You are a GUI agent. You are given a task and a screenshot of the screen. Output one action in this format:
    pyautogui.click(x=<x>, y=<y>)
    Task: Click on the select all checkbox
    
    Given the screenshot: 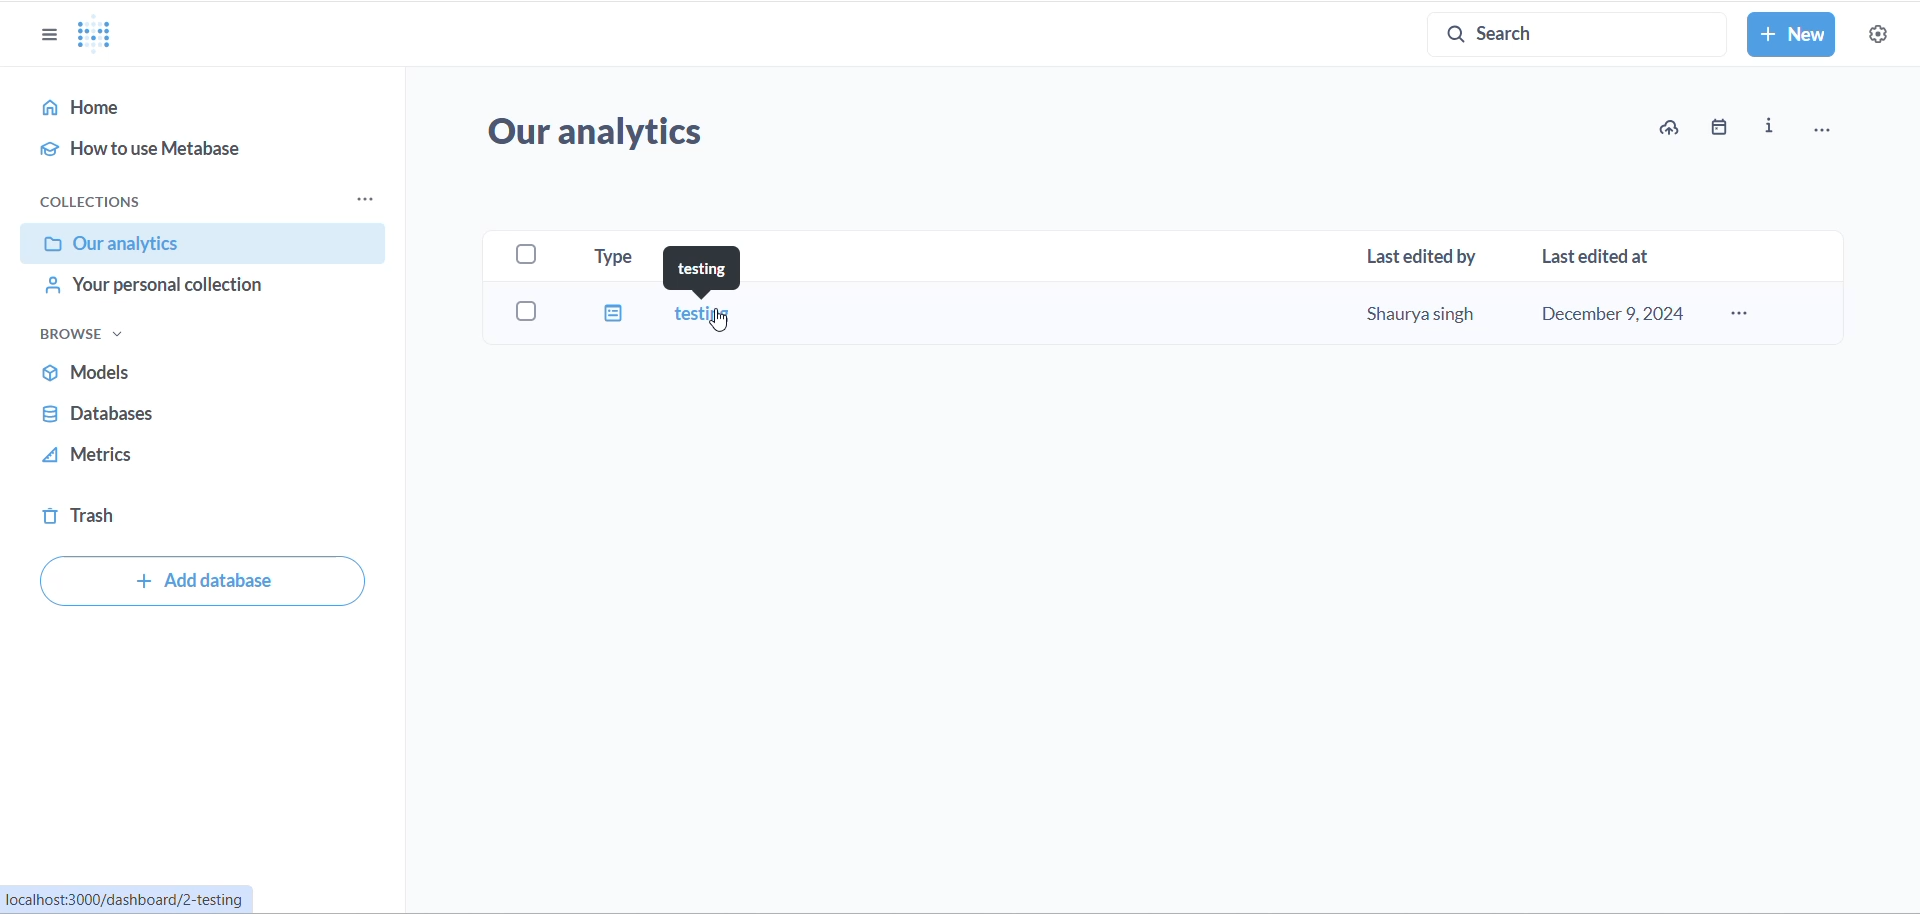 What is the action you would take?
    pyautogui.click(x=529, y=256)
    